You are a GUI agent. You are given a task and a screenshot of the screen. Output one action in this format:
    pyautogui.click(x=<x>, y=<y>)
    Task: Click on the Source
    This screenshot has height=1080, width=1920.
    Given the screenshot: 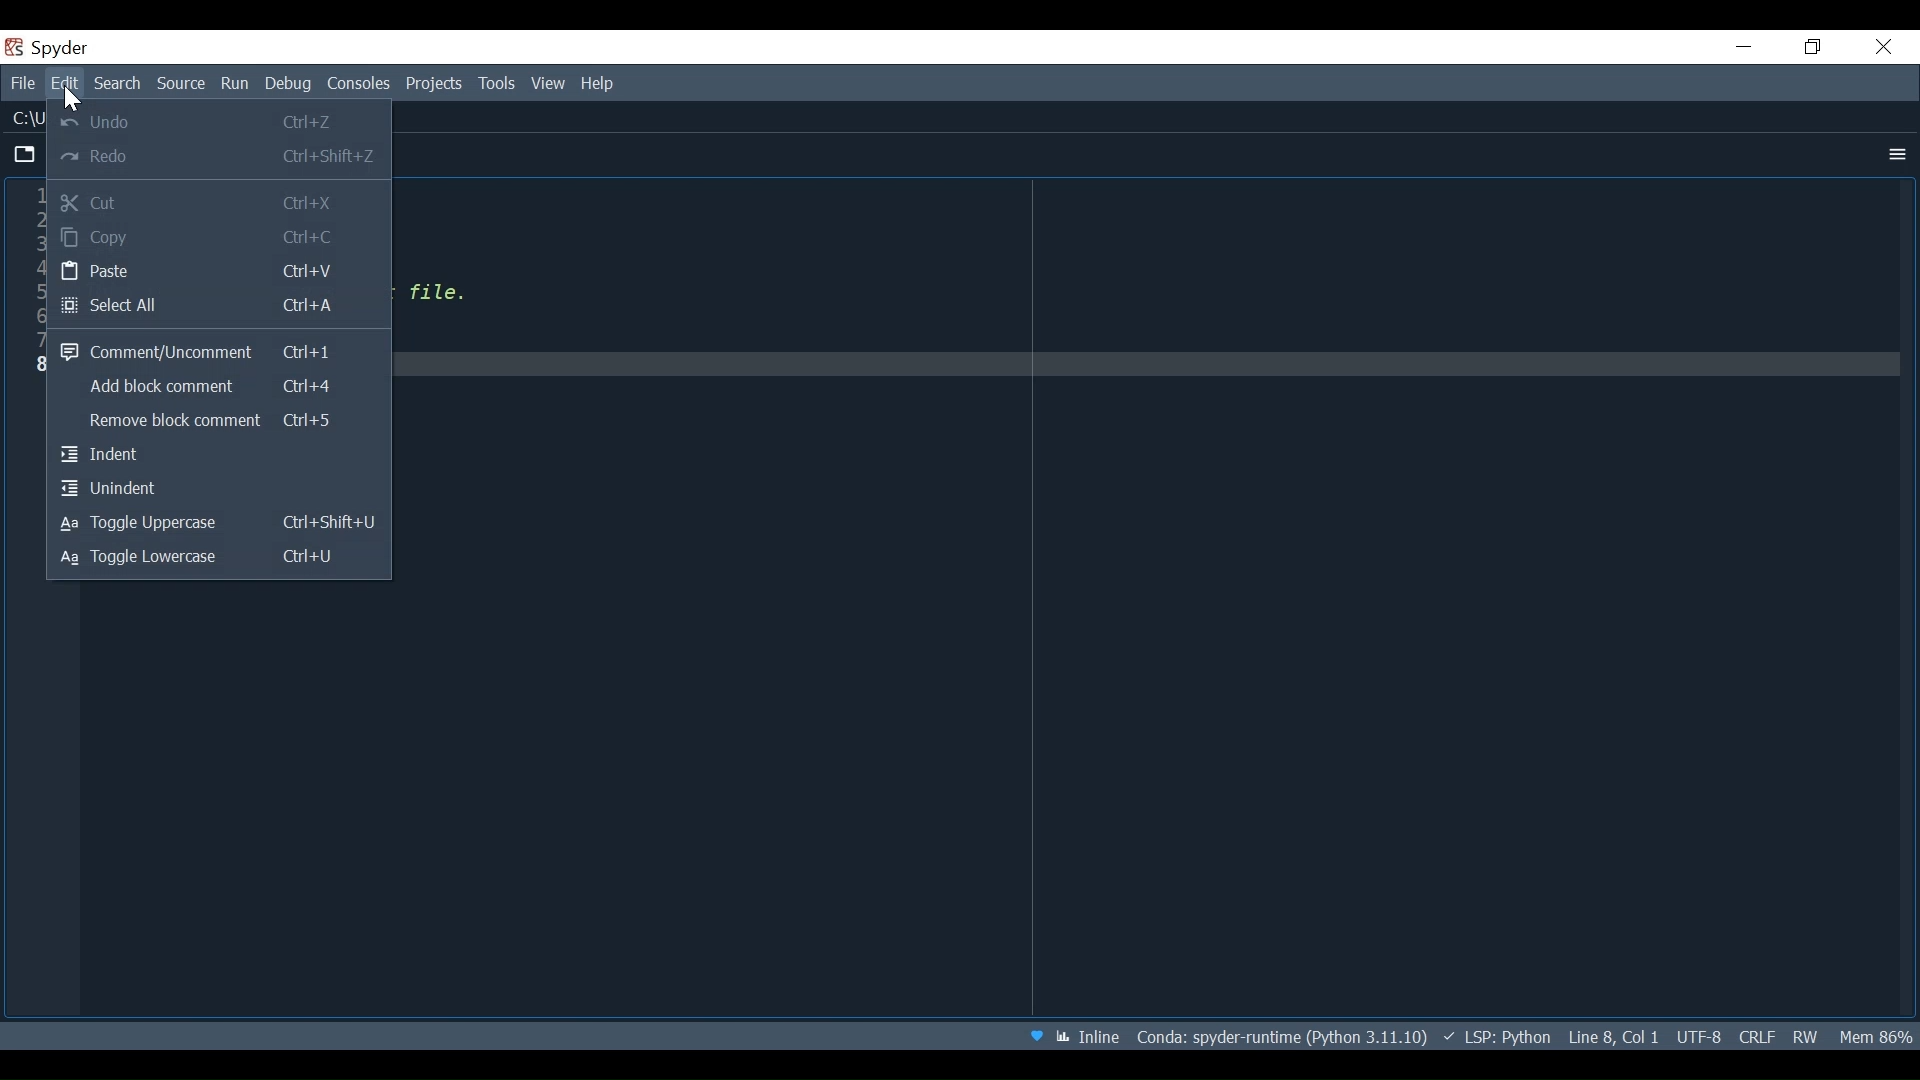 What is the action you would take?
    pyautogui.click(x=182, y=84)
    